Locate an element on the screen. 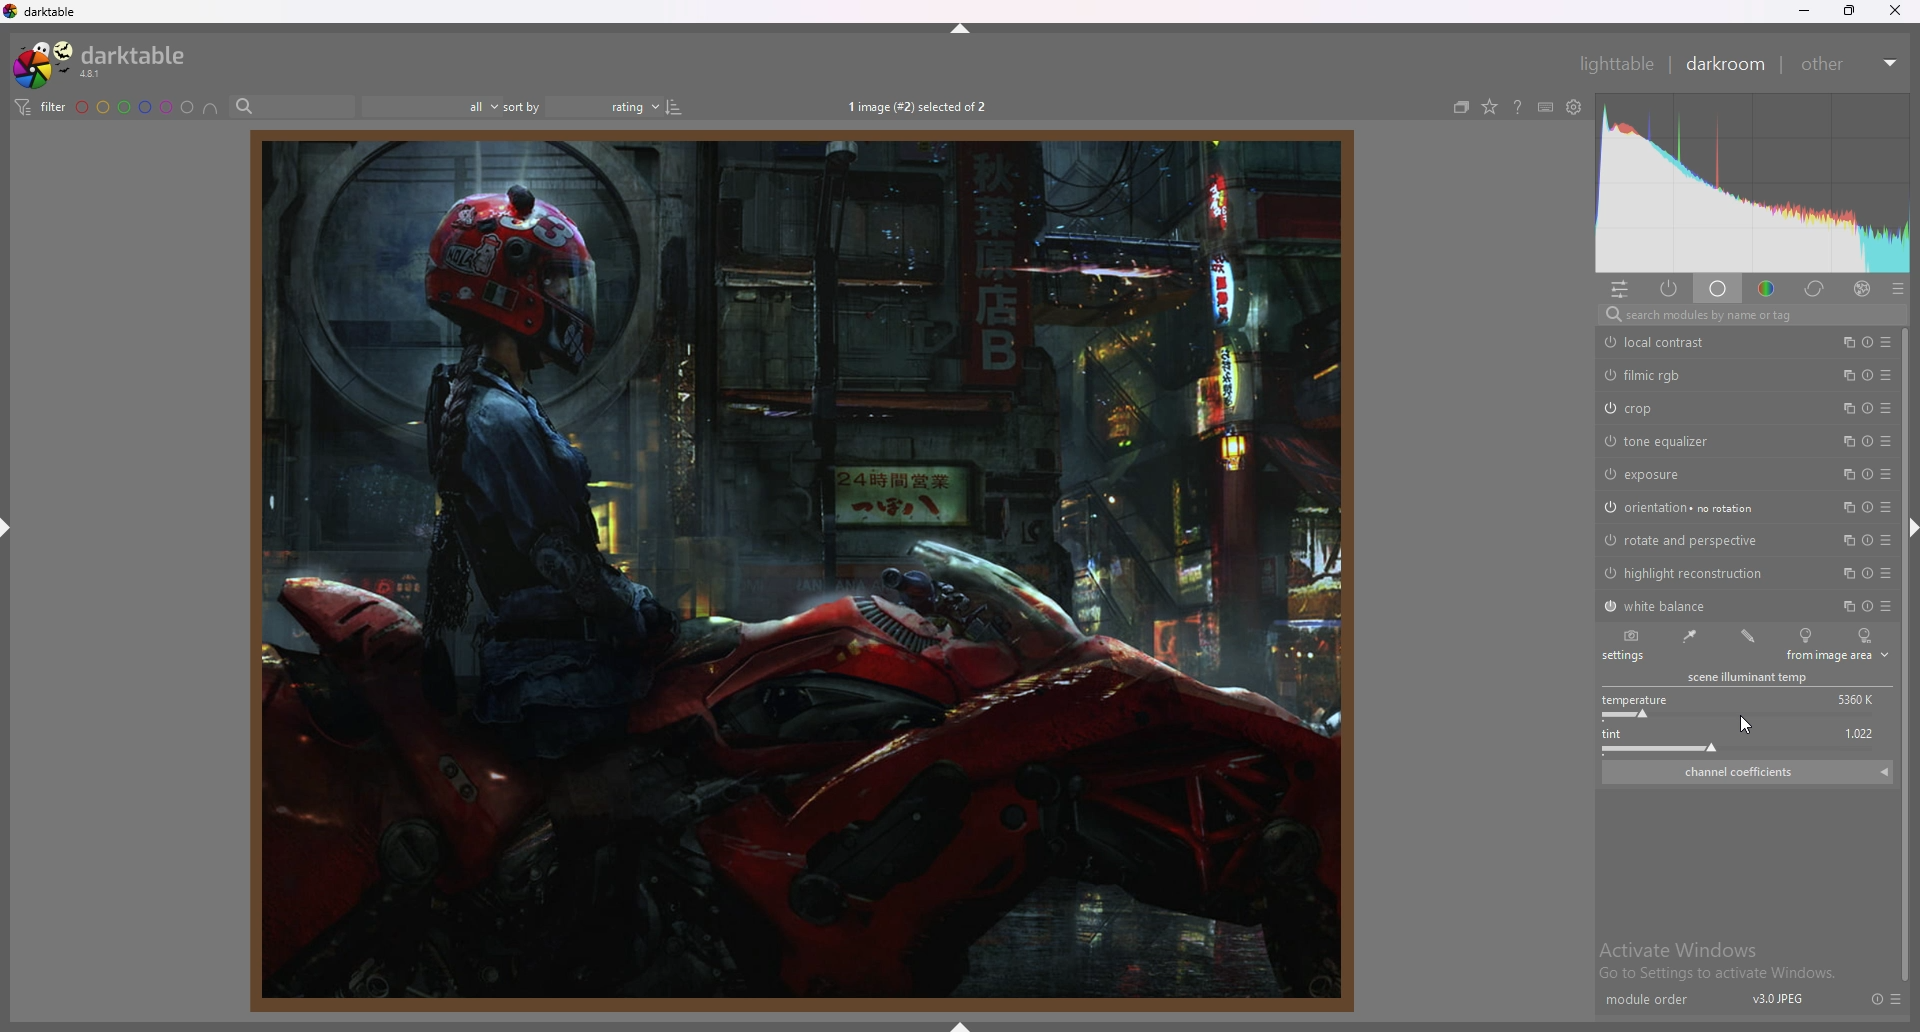 This screenshot has width=1920, height=1032. camera reference point is located at coordinates (1806, 636).